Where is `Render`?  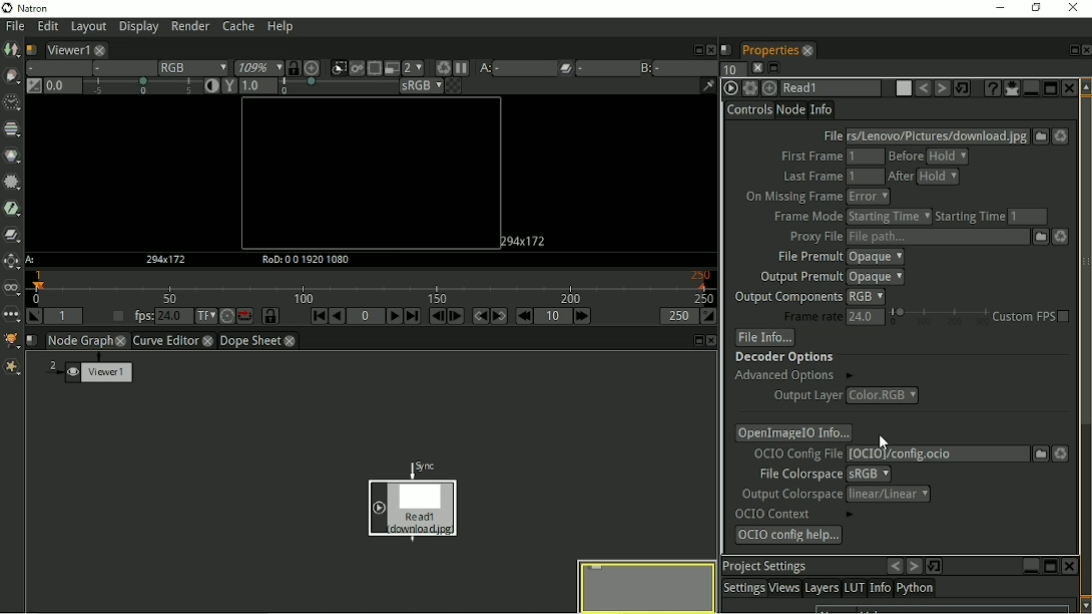
Render is located at coordinates (193, 27).